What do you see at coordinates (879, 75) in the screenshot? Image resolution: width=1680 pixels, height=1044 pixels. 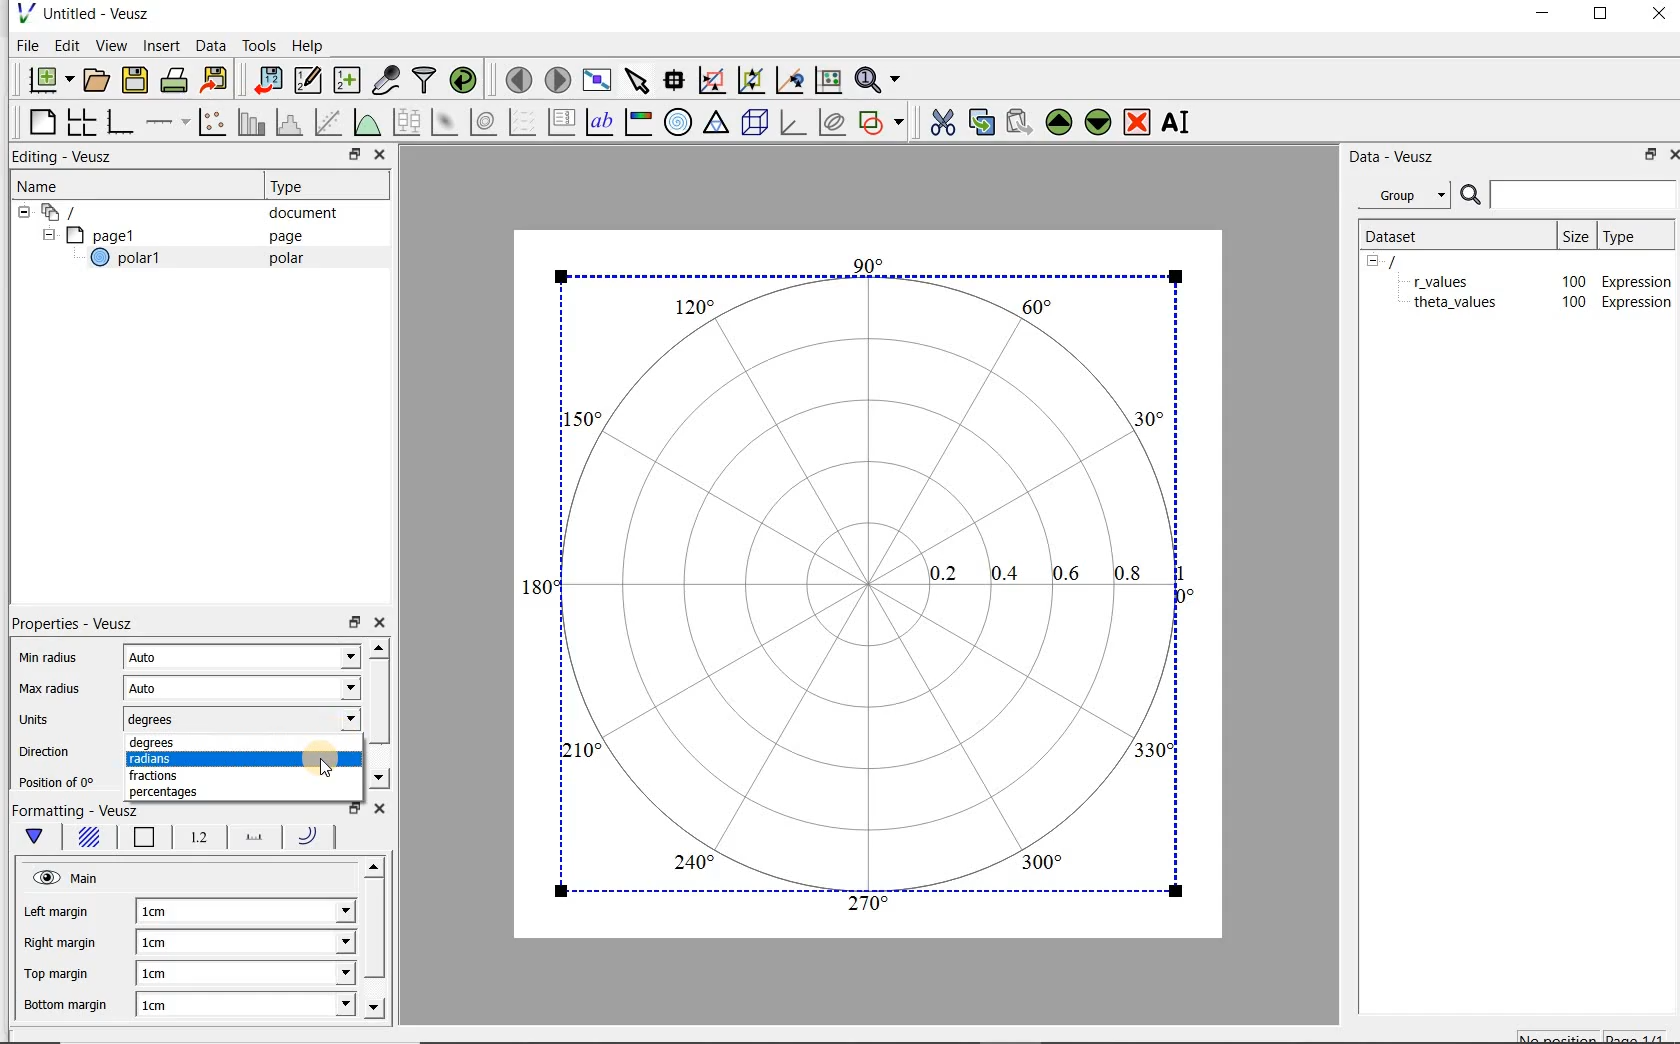 I see `Zoom functions menu` at bounding box center [879, 75].